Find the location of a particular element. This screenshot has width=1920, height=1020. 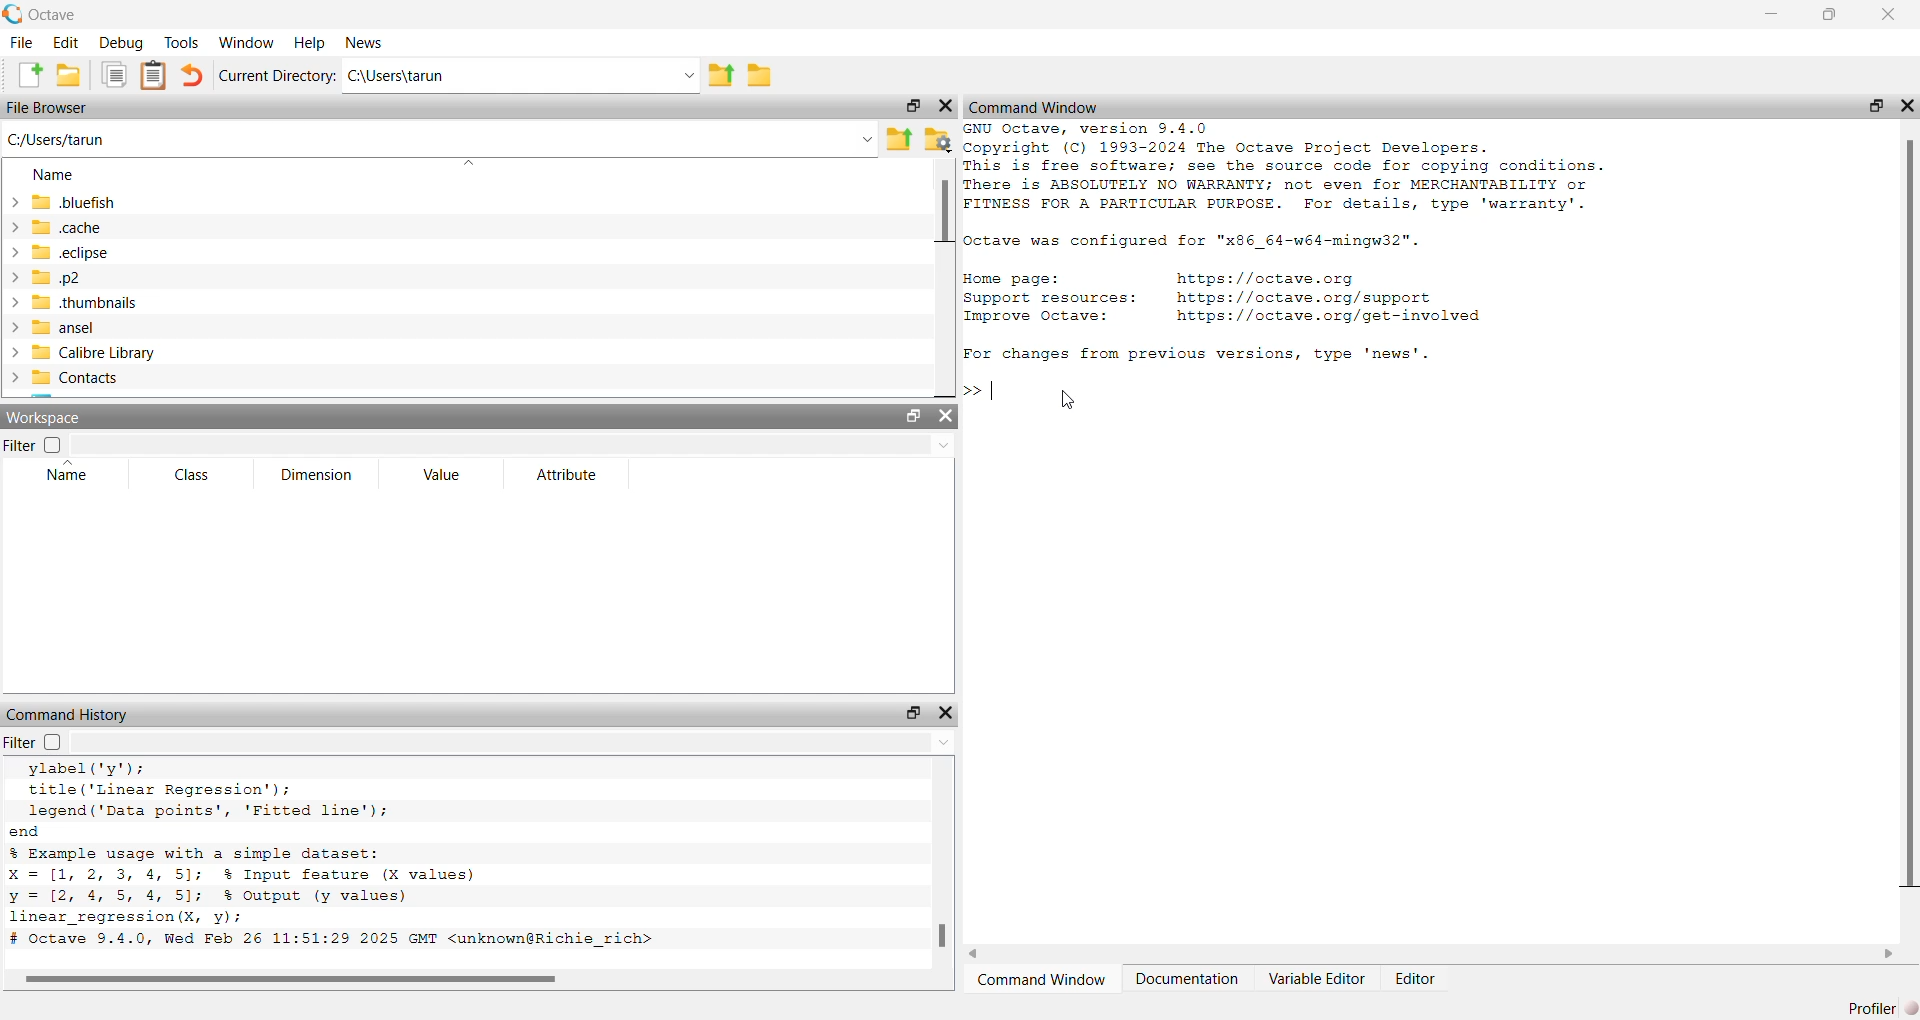

logo is located at coordinates (12, 11).